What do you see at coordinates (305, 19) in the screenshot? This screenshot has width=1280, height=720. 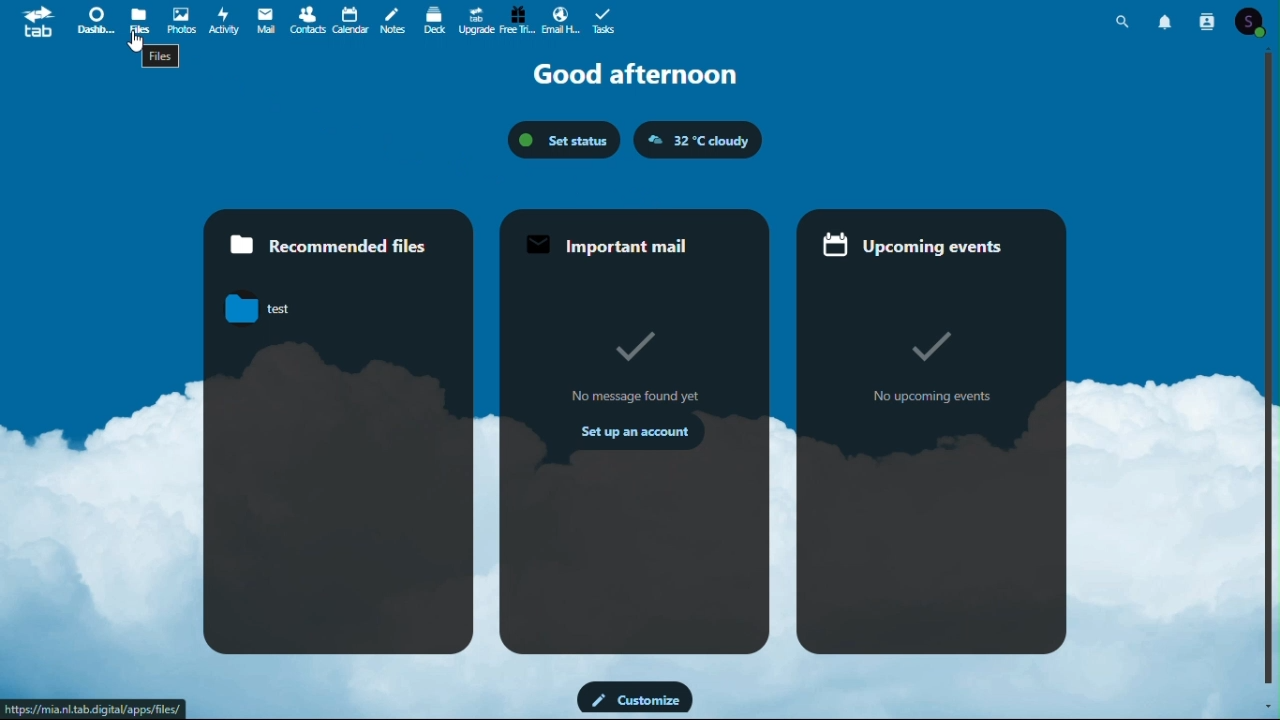 I see `contacts` at bounding box center [305, 19].